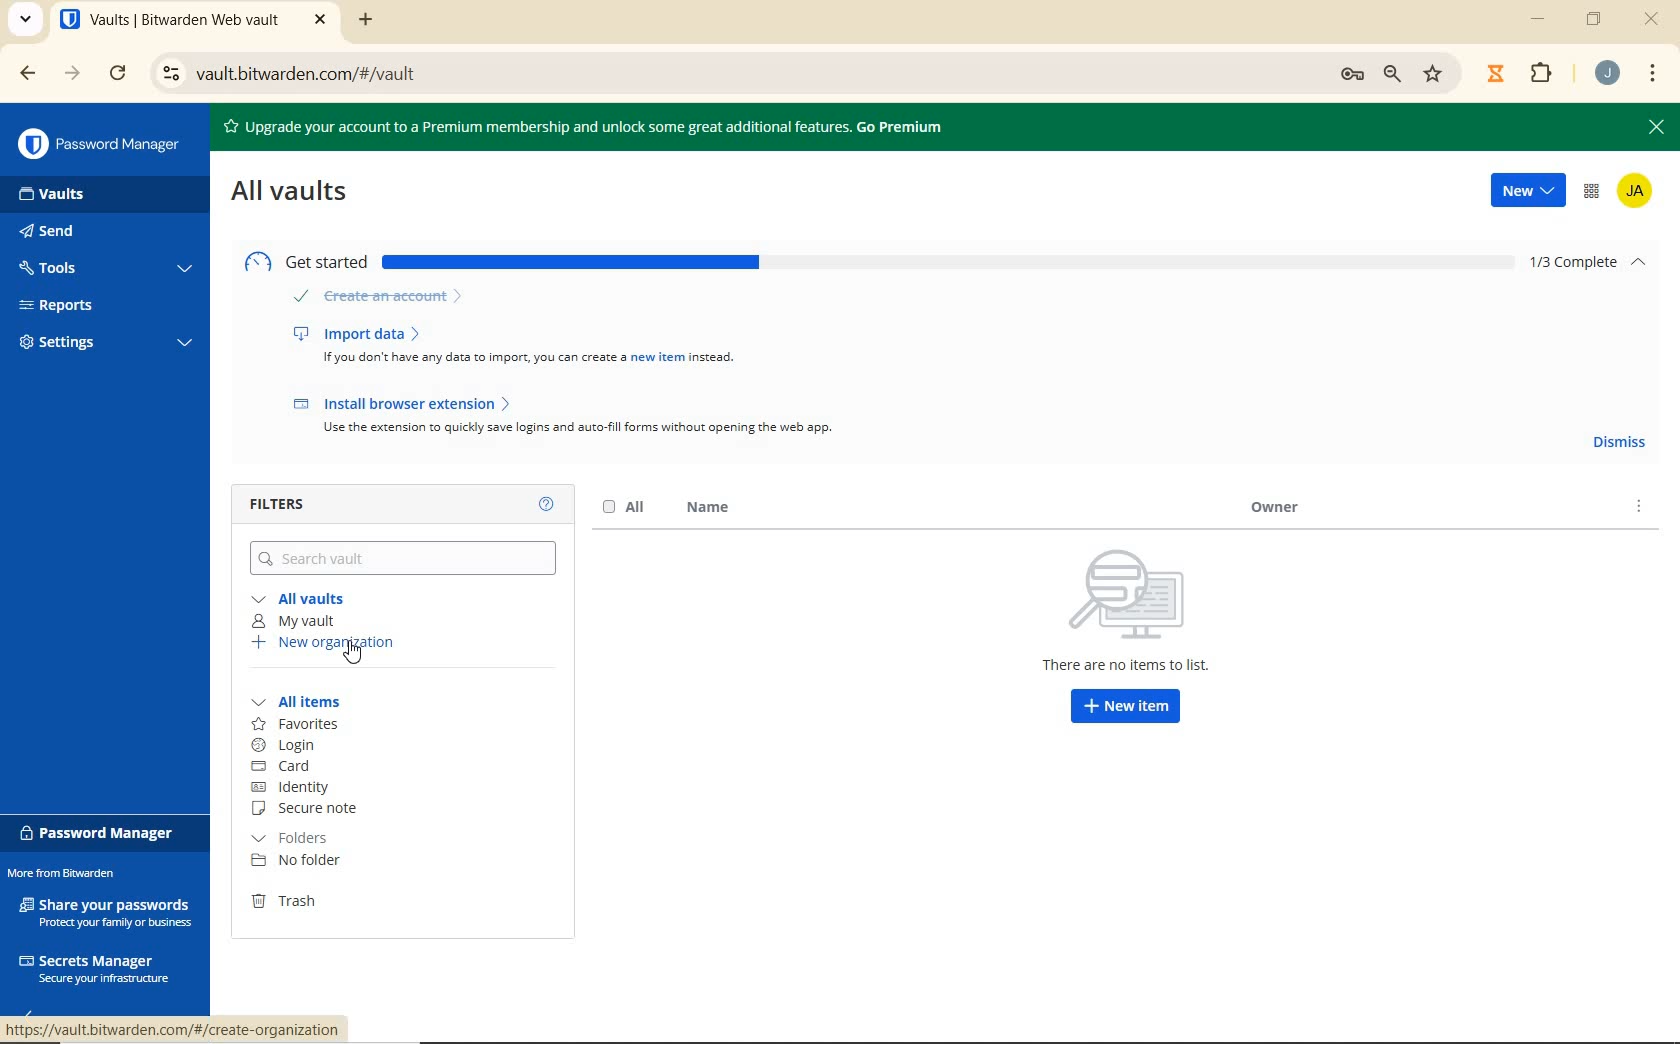  What do you see at coordinates (308, 702) in the screenshot?
I see `all items` at bounding box center [308, 702].